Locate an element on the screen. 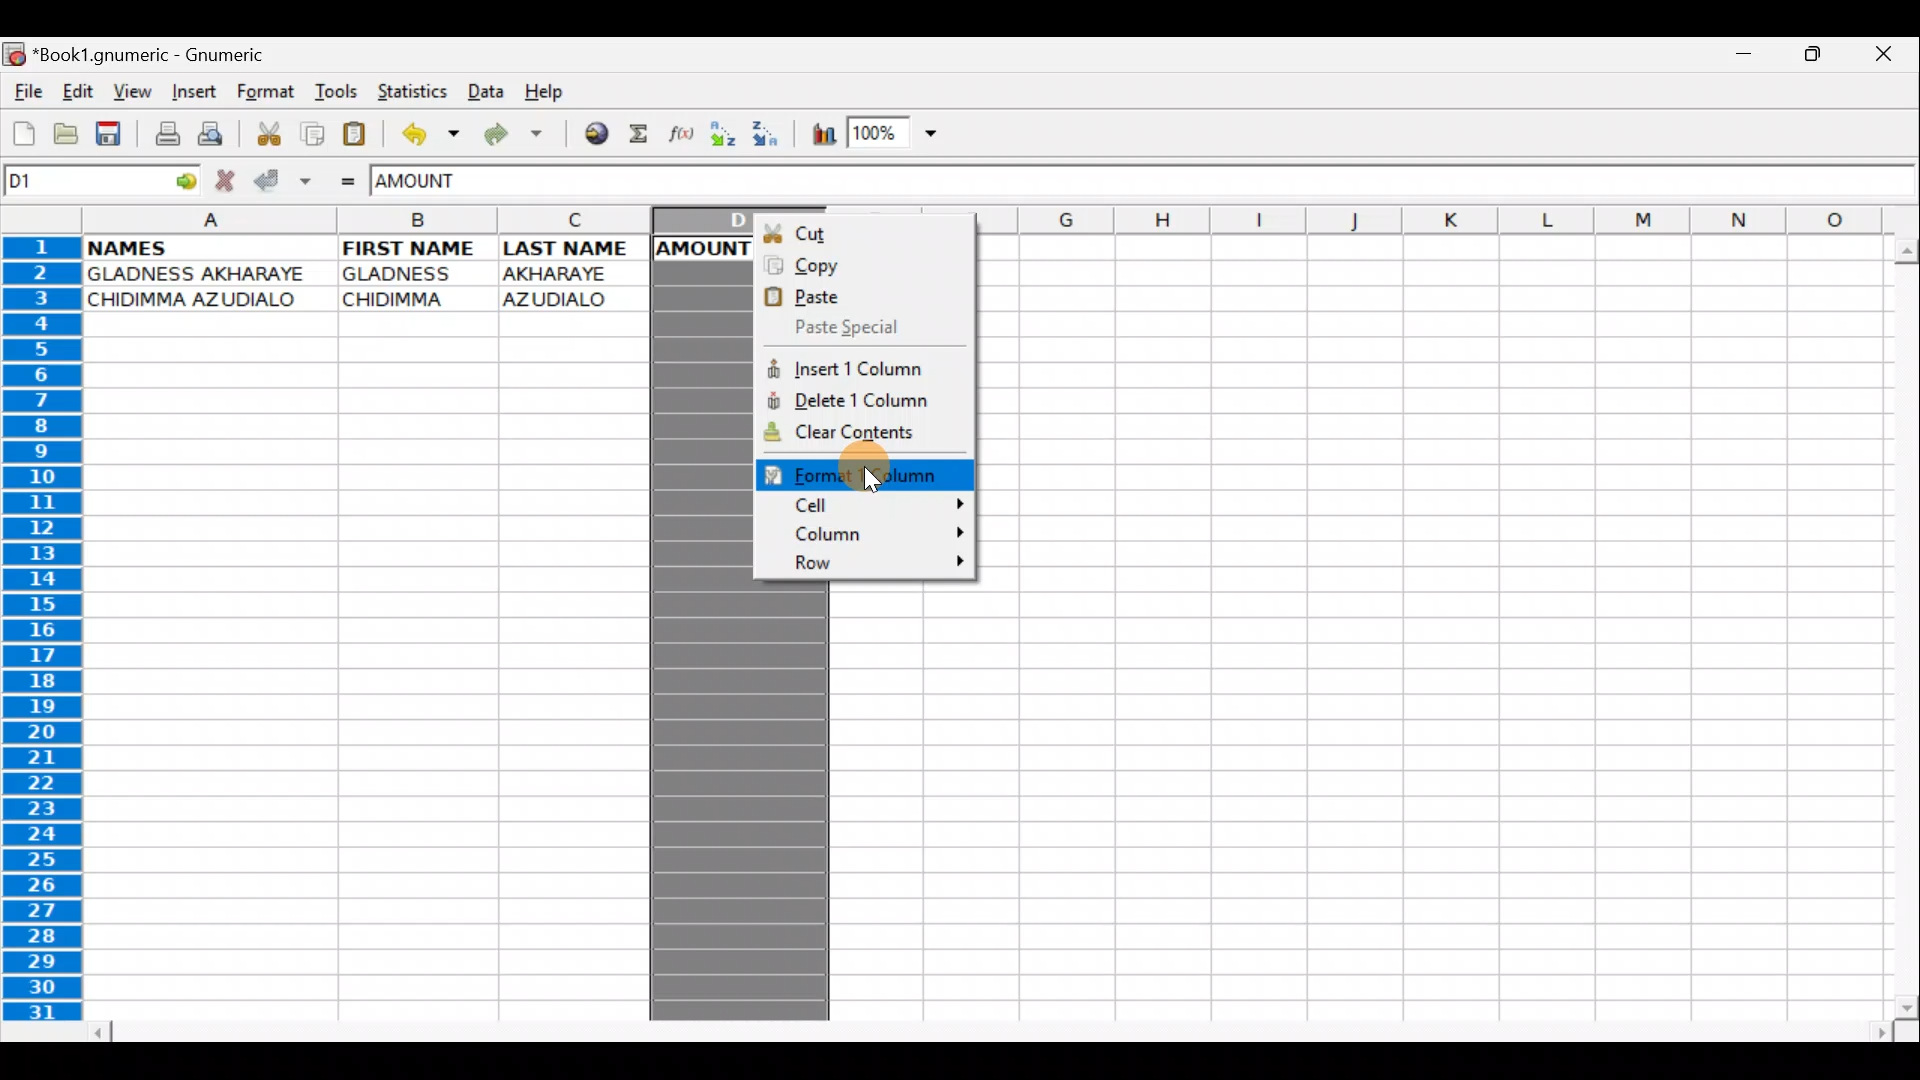 This screenshot has width=1920, height=1080. Undo last action is located at coordinates (424, 132).